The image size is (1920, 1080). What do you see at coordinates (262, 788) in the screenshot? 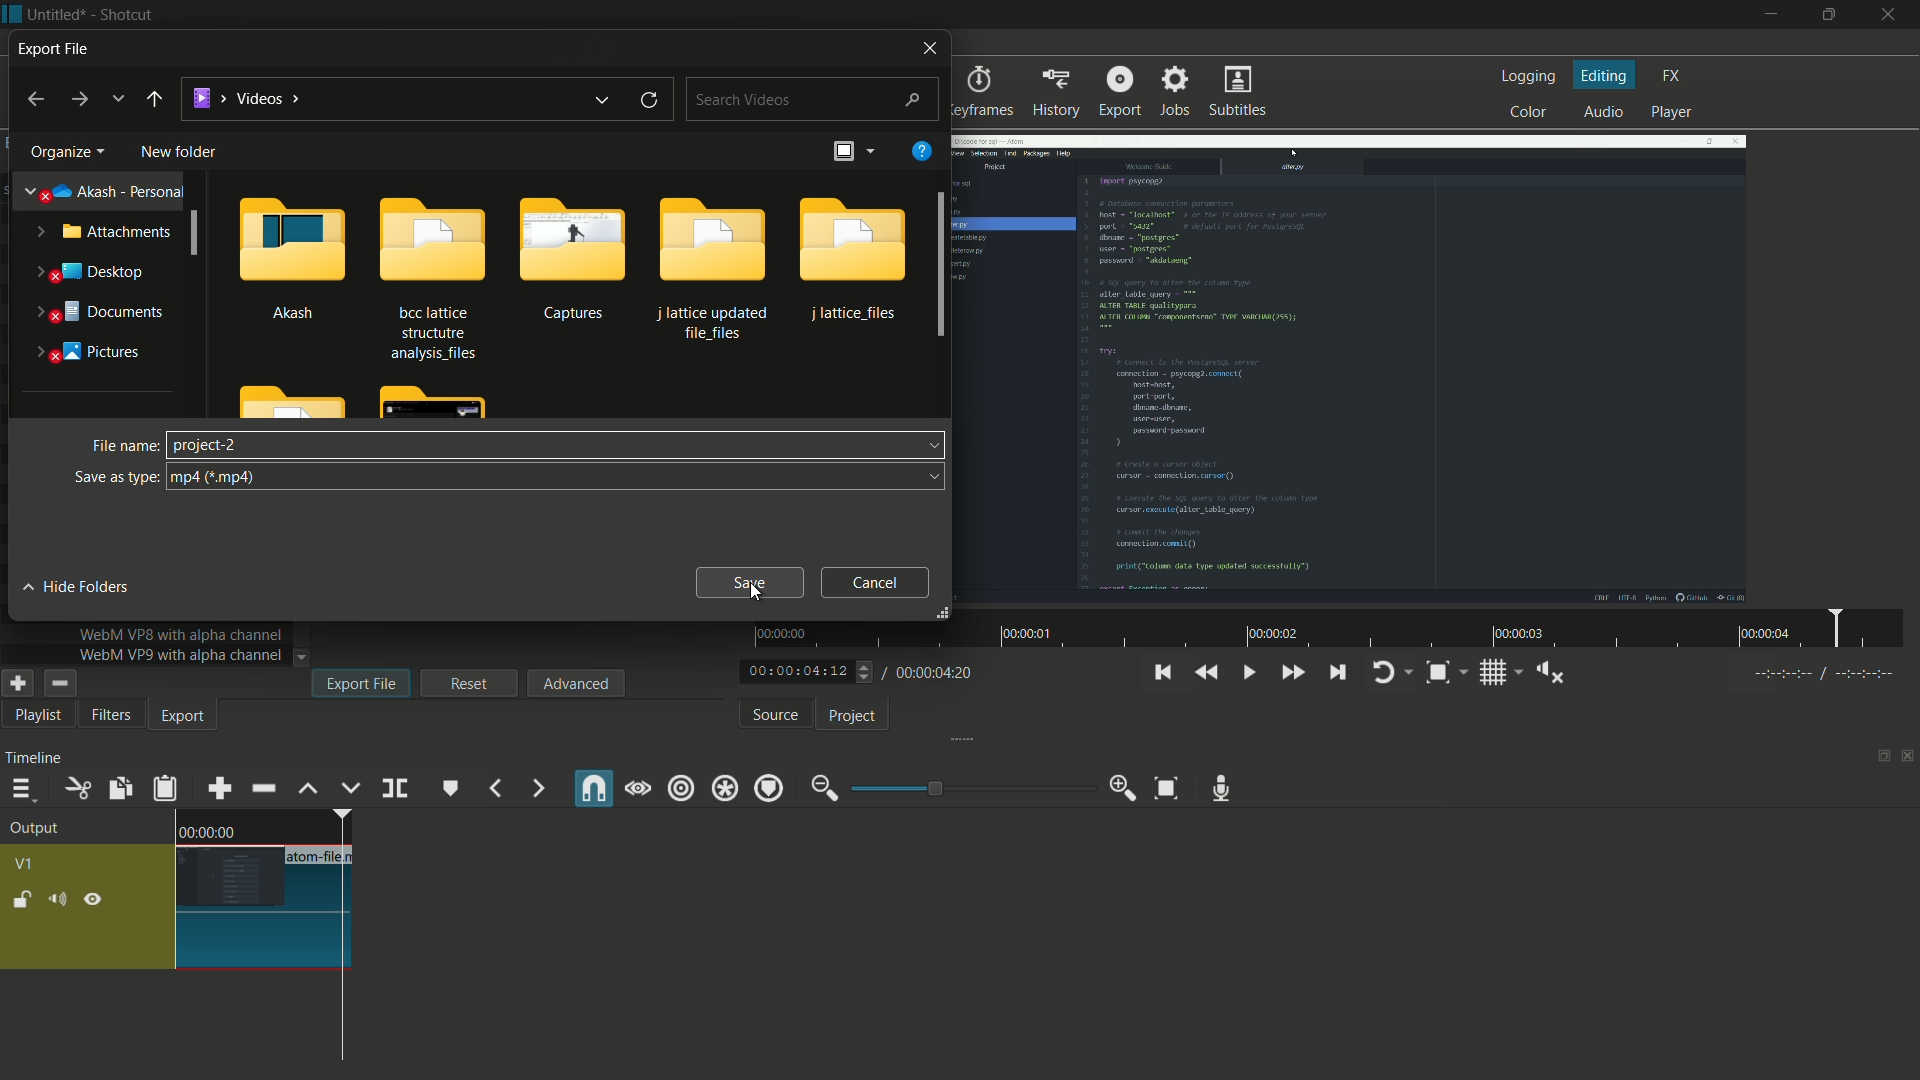
I see `ripple delete` at bounding box center [262, 788].